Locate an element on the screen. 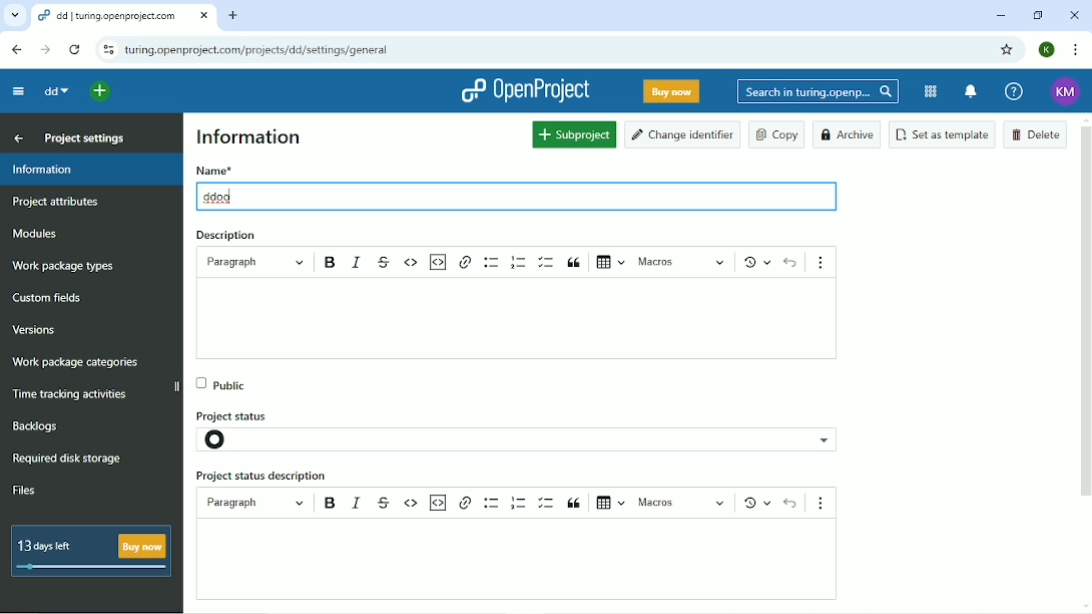 The image size is (1092, 614). Project settings is located at coordinates (83, 137).